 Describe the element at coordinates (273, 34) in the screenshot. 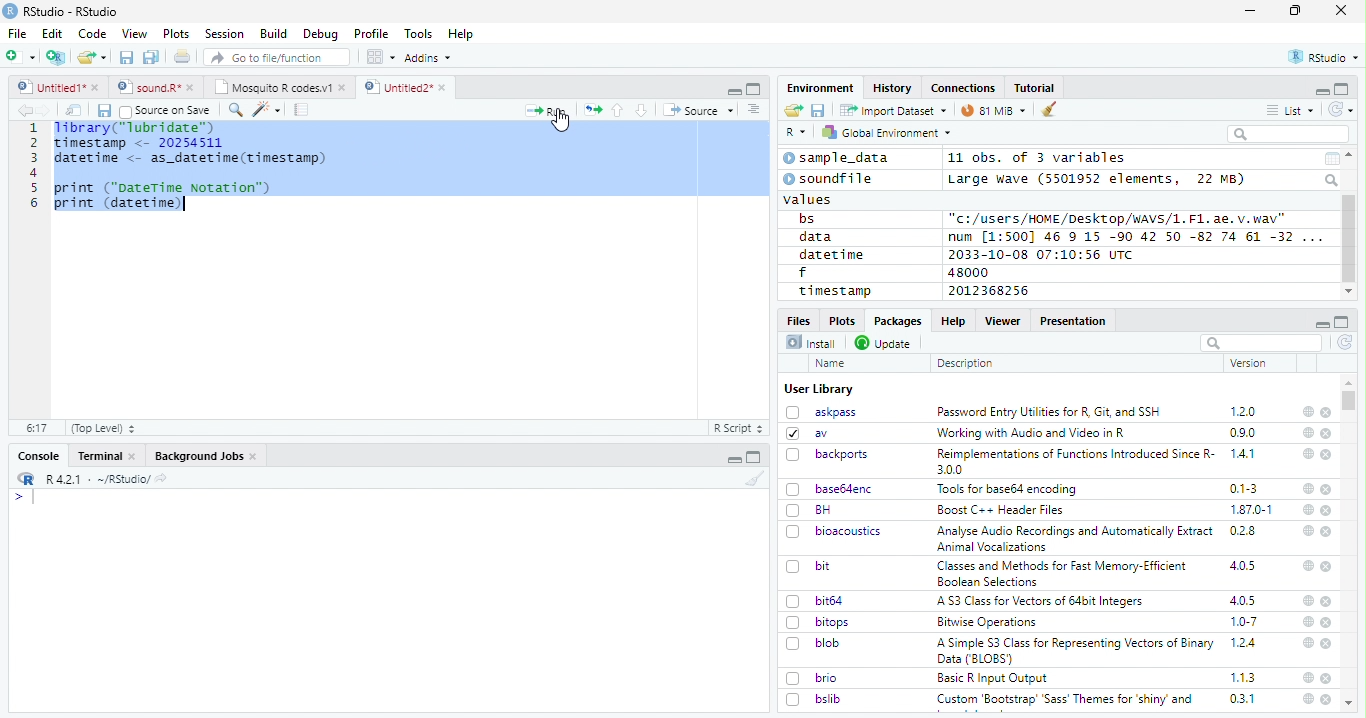

I see `Build` at that location.